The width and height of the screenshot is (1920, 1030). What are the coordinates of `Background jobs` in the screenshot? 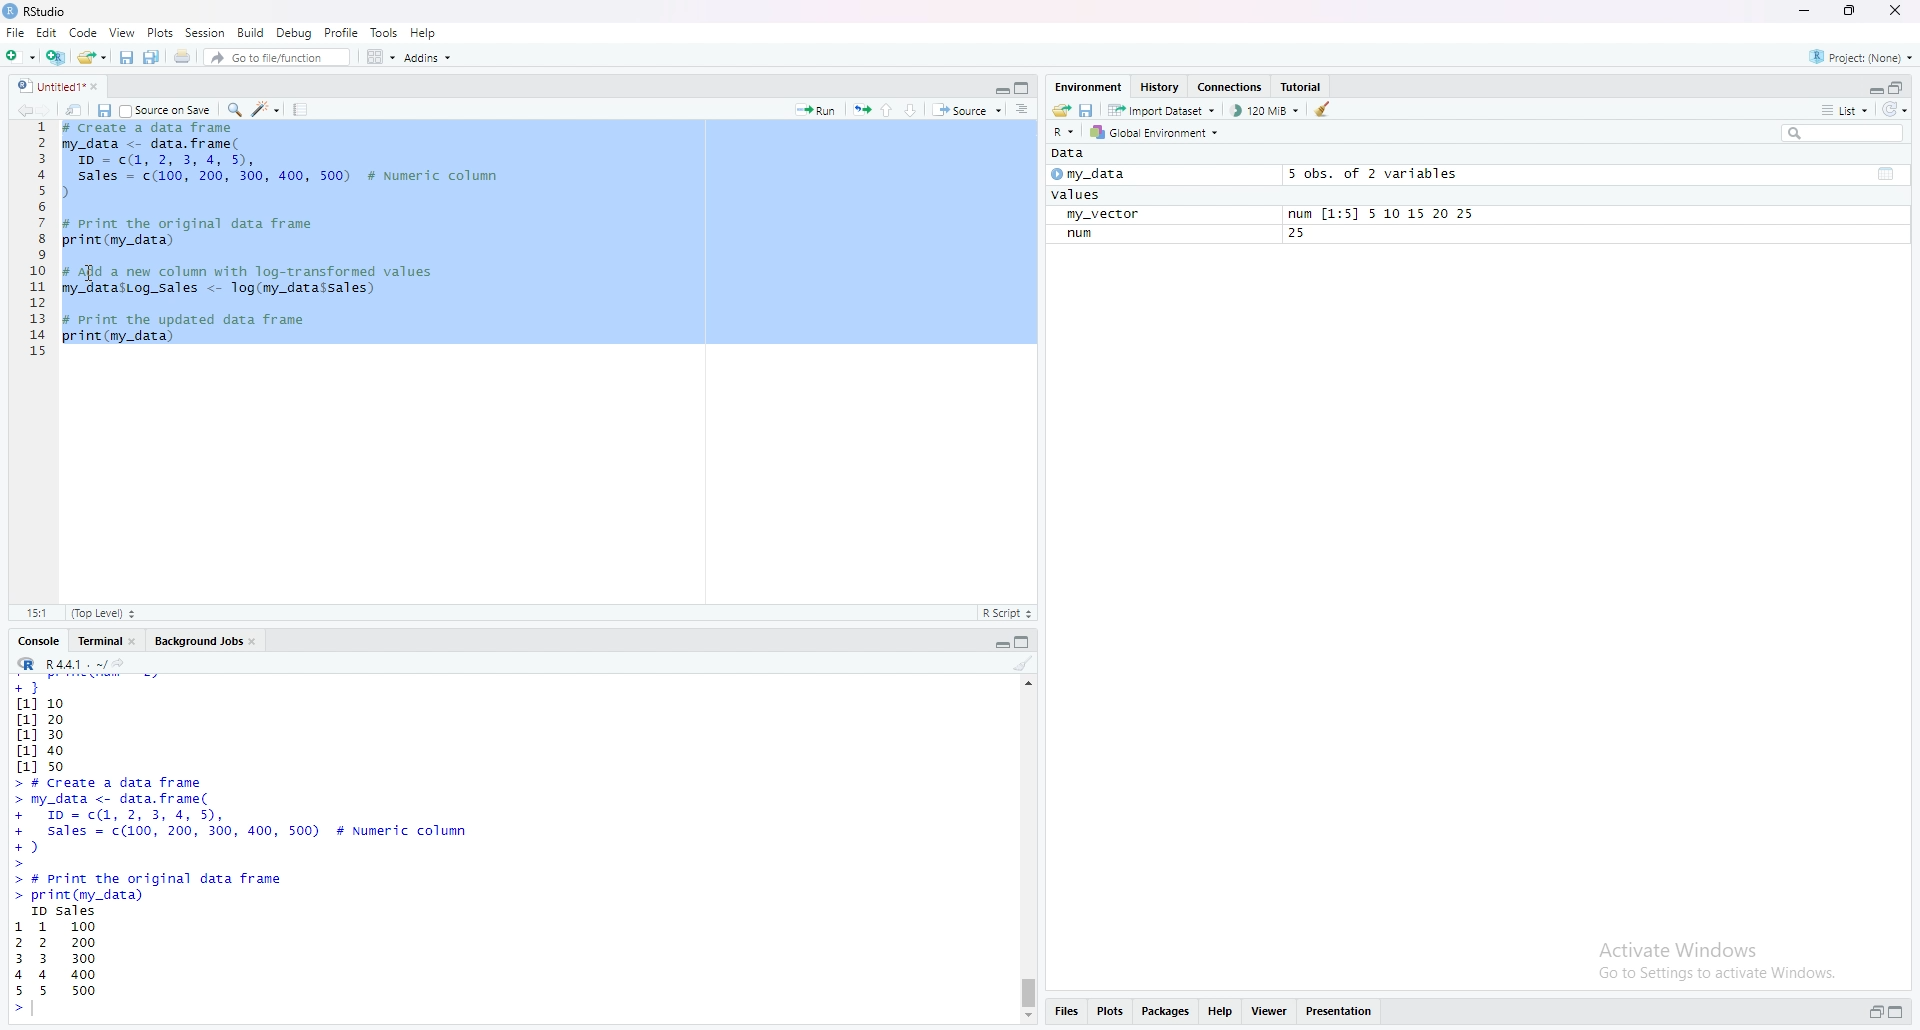 It's located at (200, 643).